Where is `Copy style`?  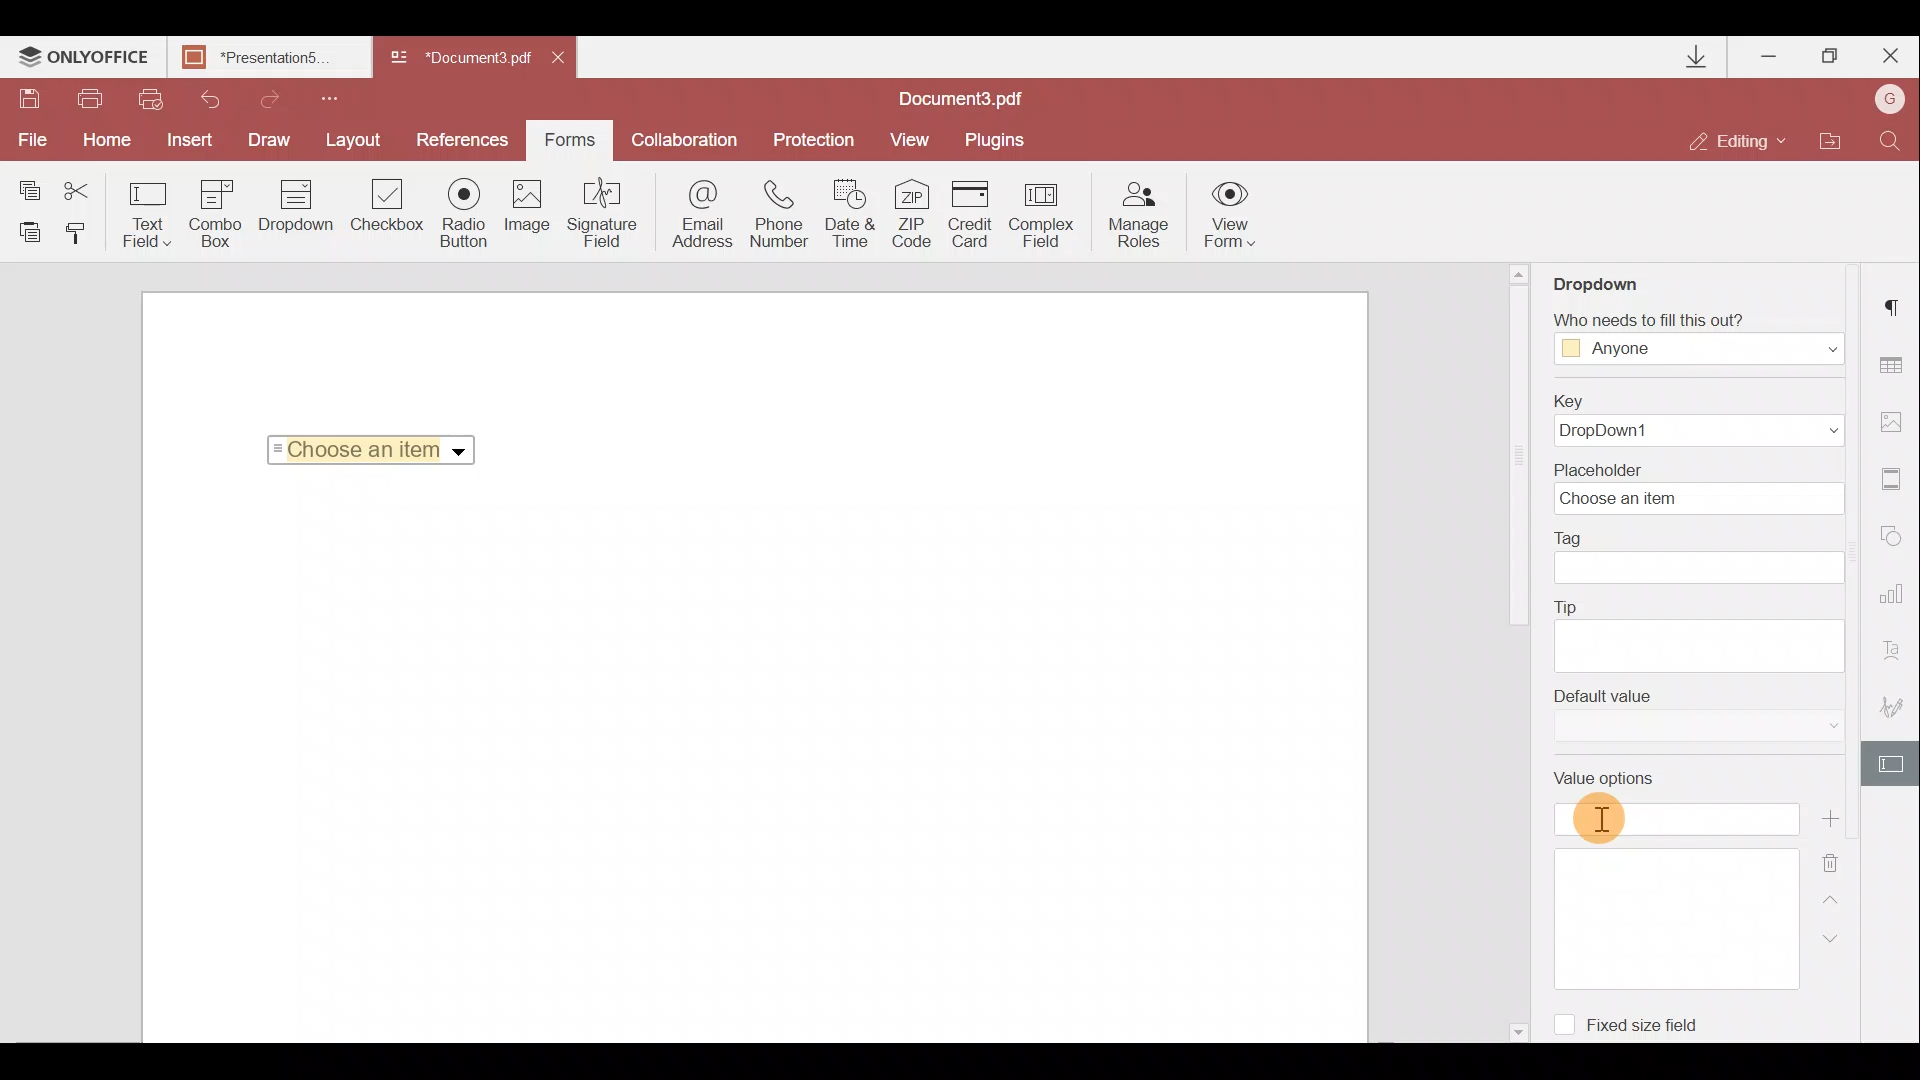 Copy style is located at coordinates (82, 232).